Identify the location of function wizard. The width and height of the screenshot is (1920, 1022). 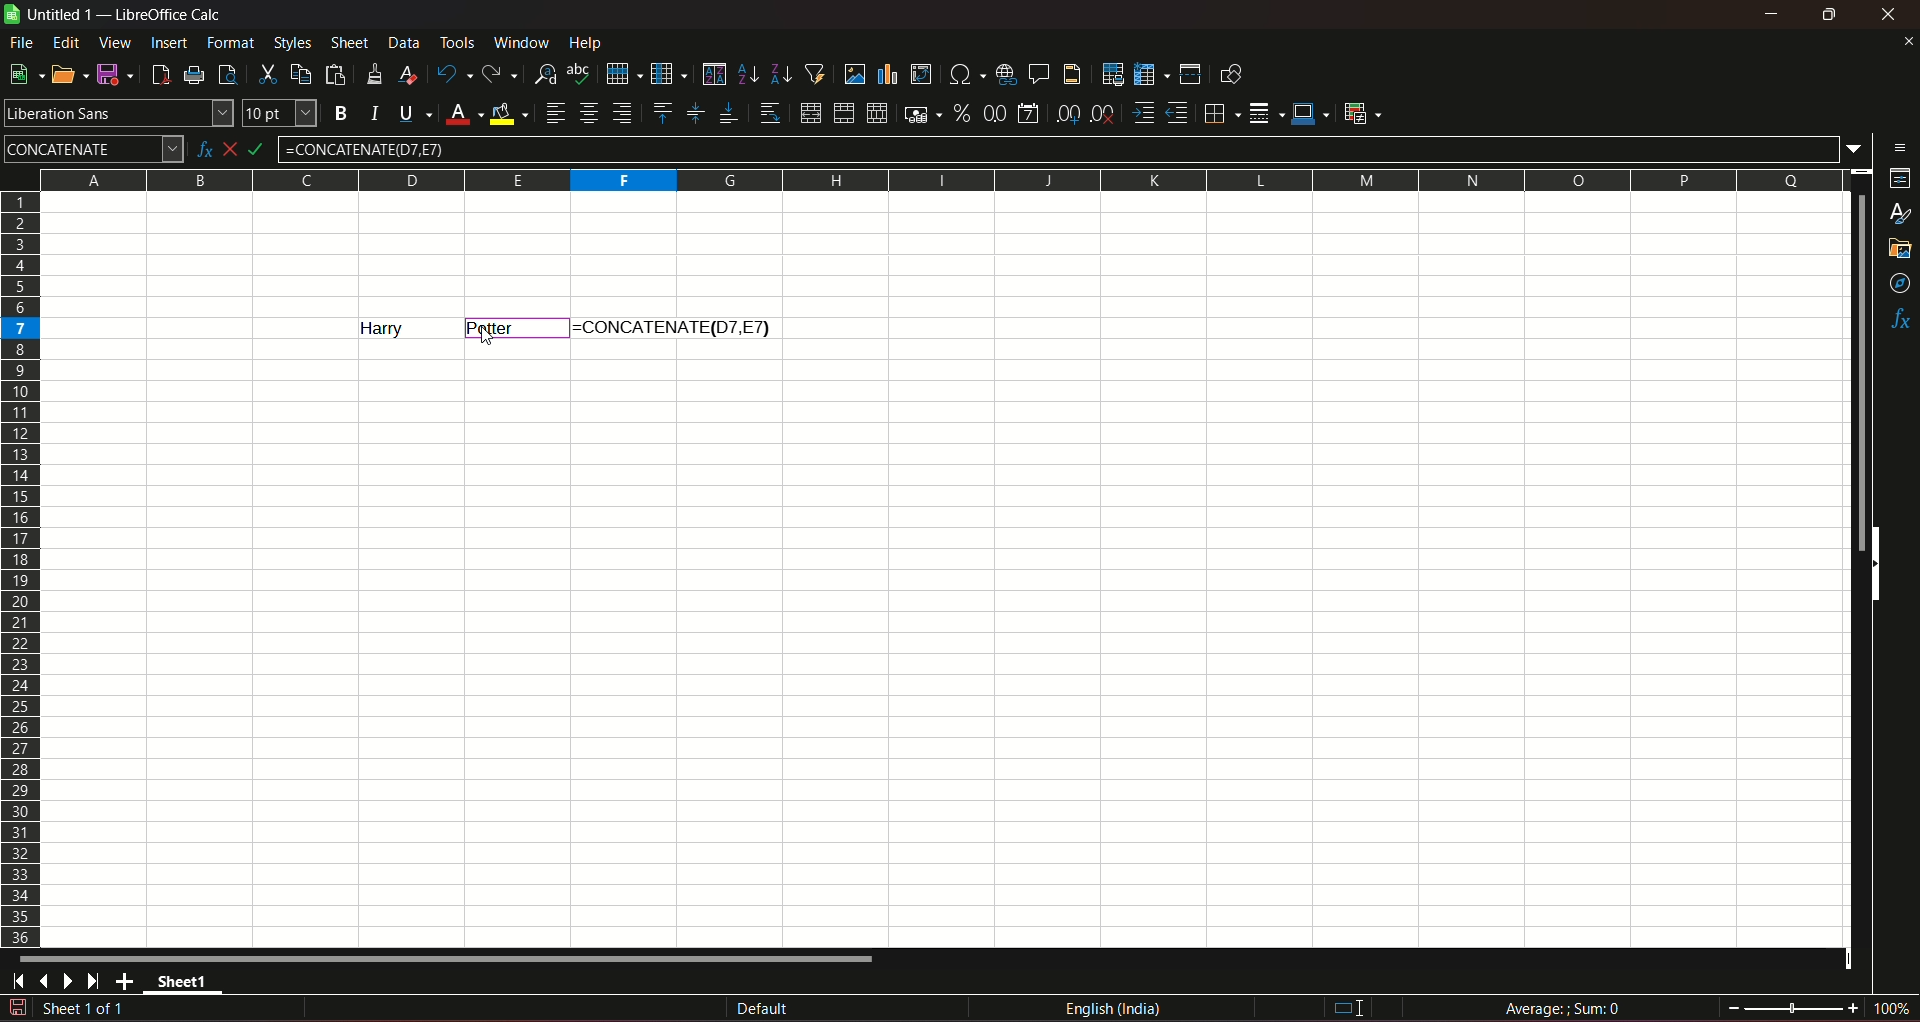
(202, 150).